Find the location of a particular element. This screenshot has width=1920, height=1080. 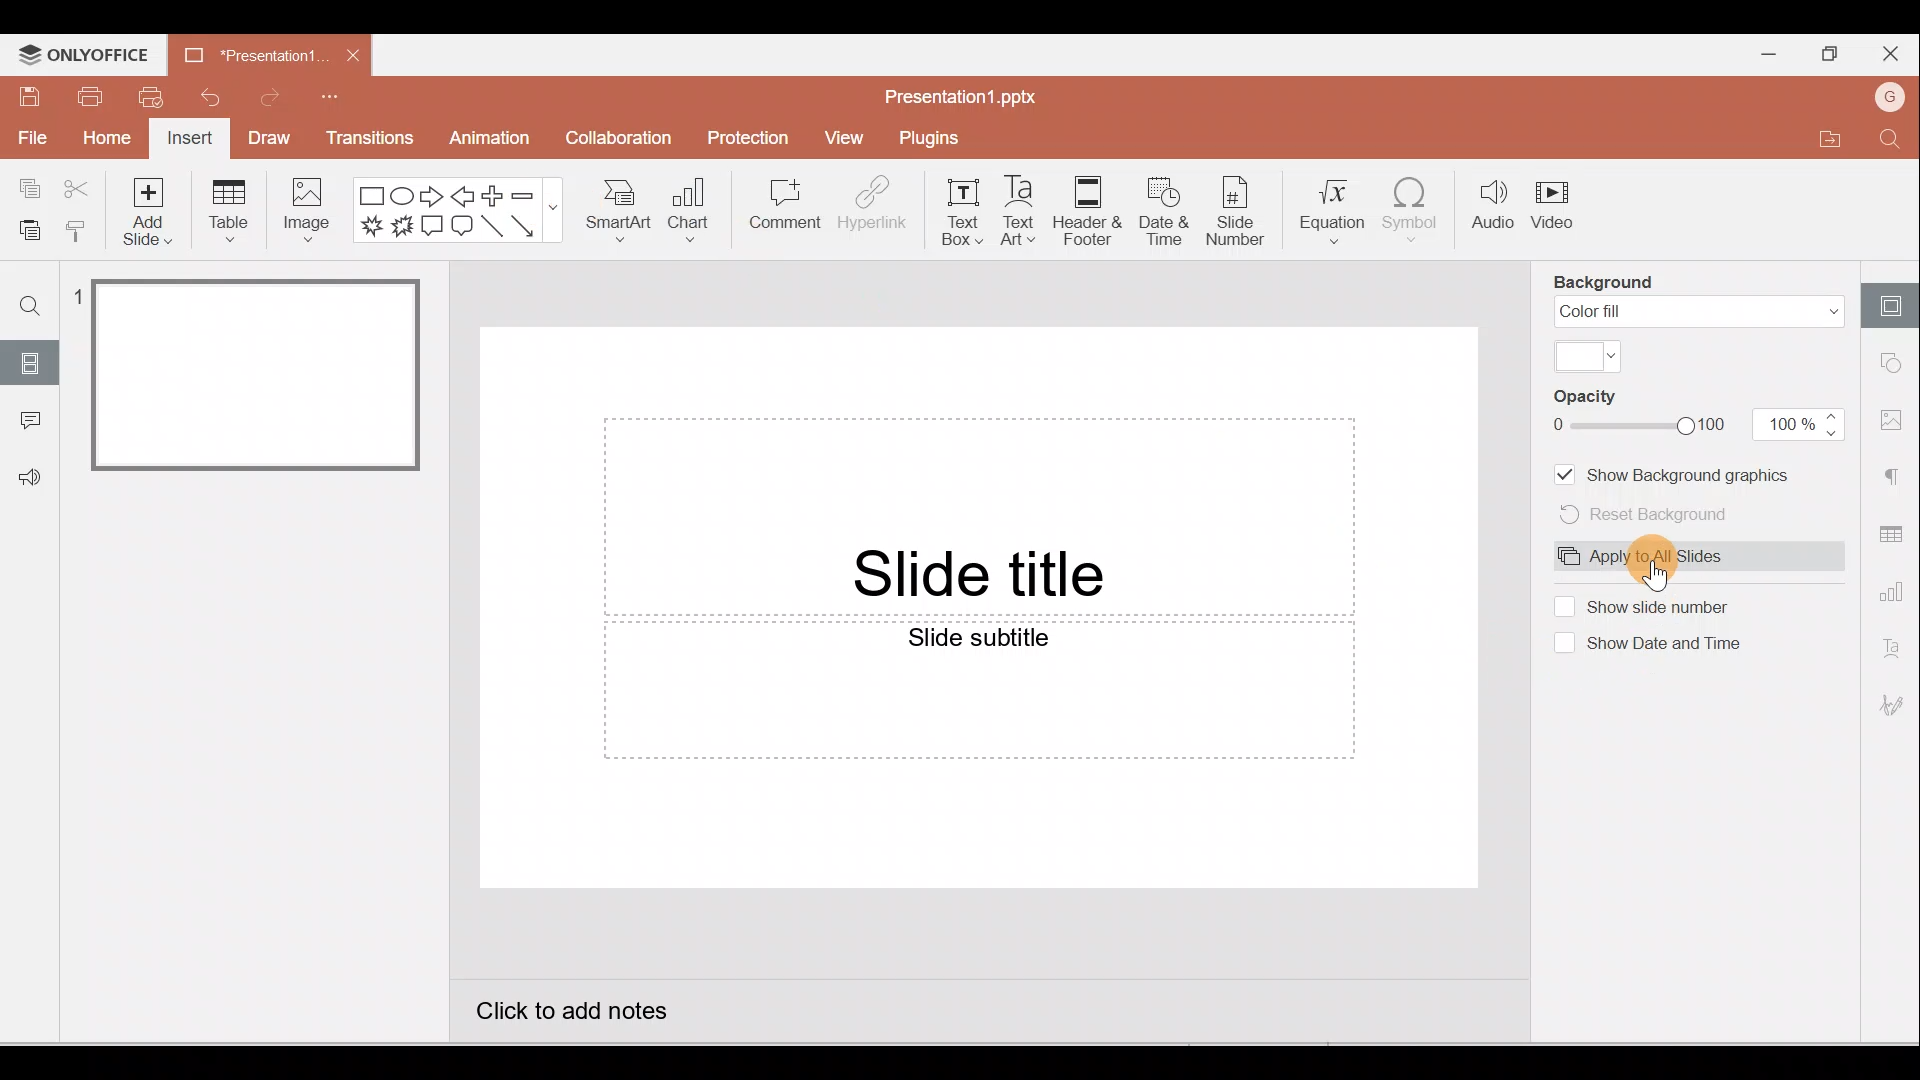

Close is located at coordinates (1895, 55).